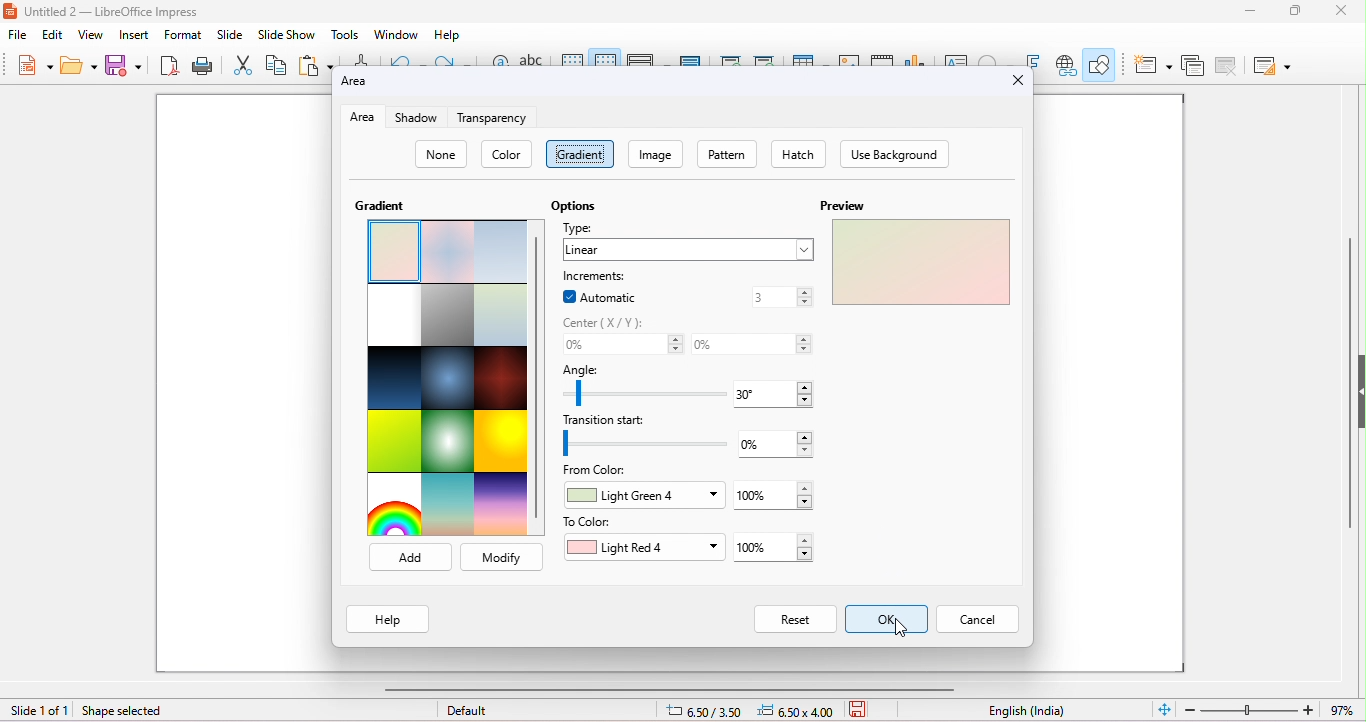  Describe the element at coordinates (600, 471) in the screenshot. I see `from color` at that location.